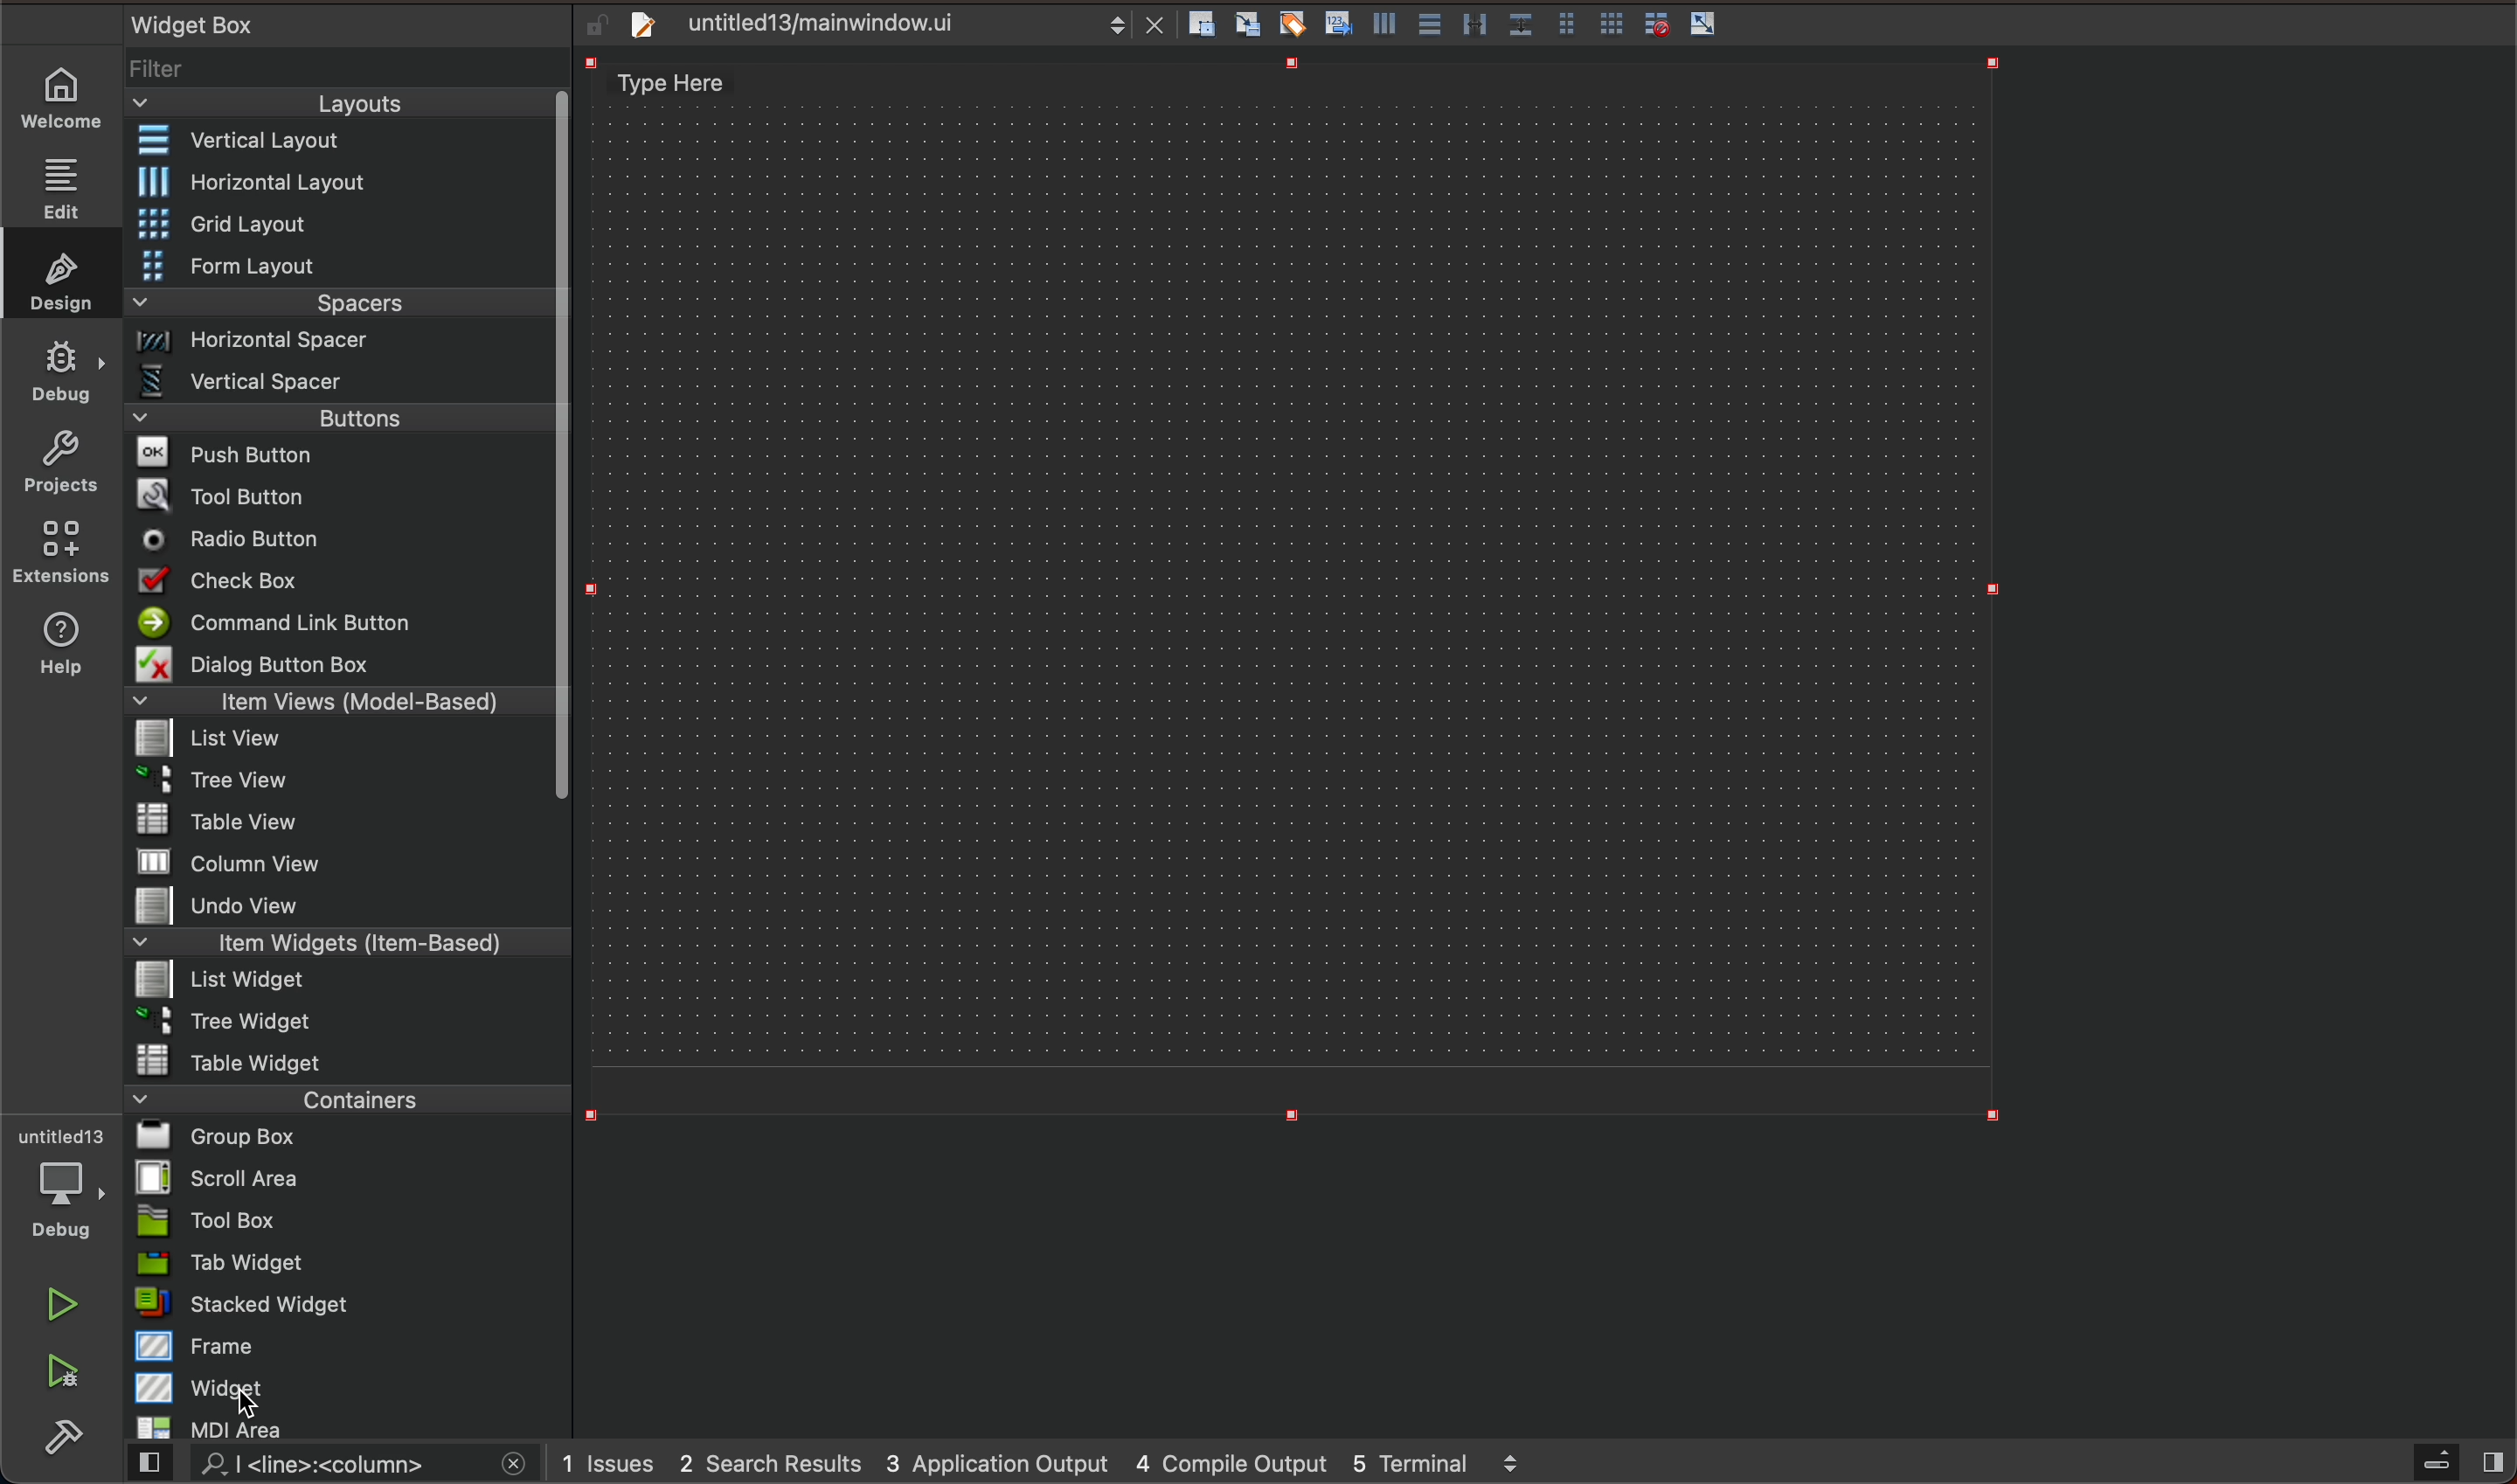  What do you see at coordinates (1473, 24) in the screenshot?
I see `vertical splitter` at bounding box center [1473, 24].